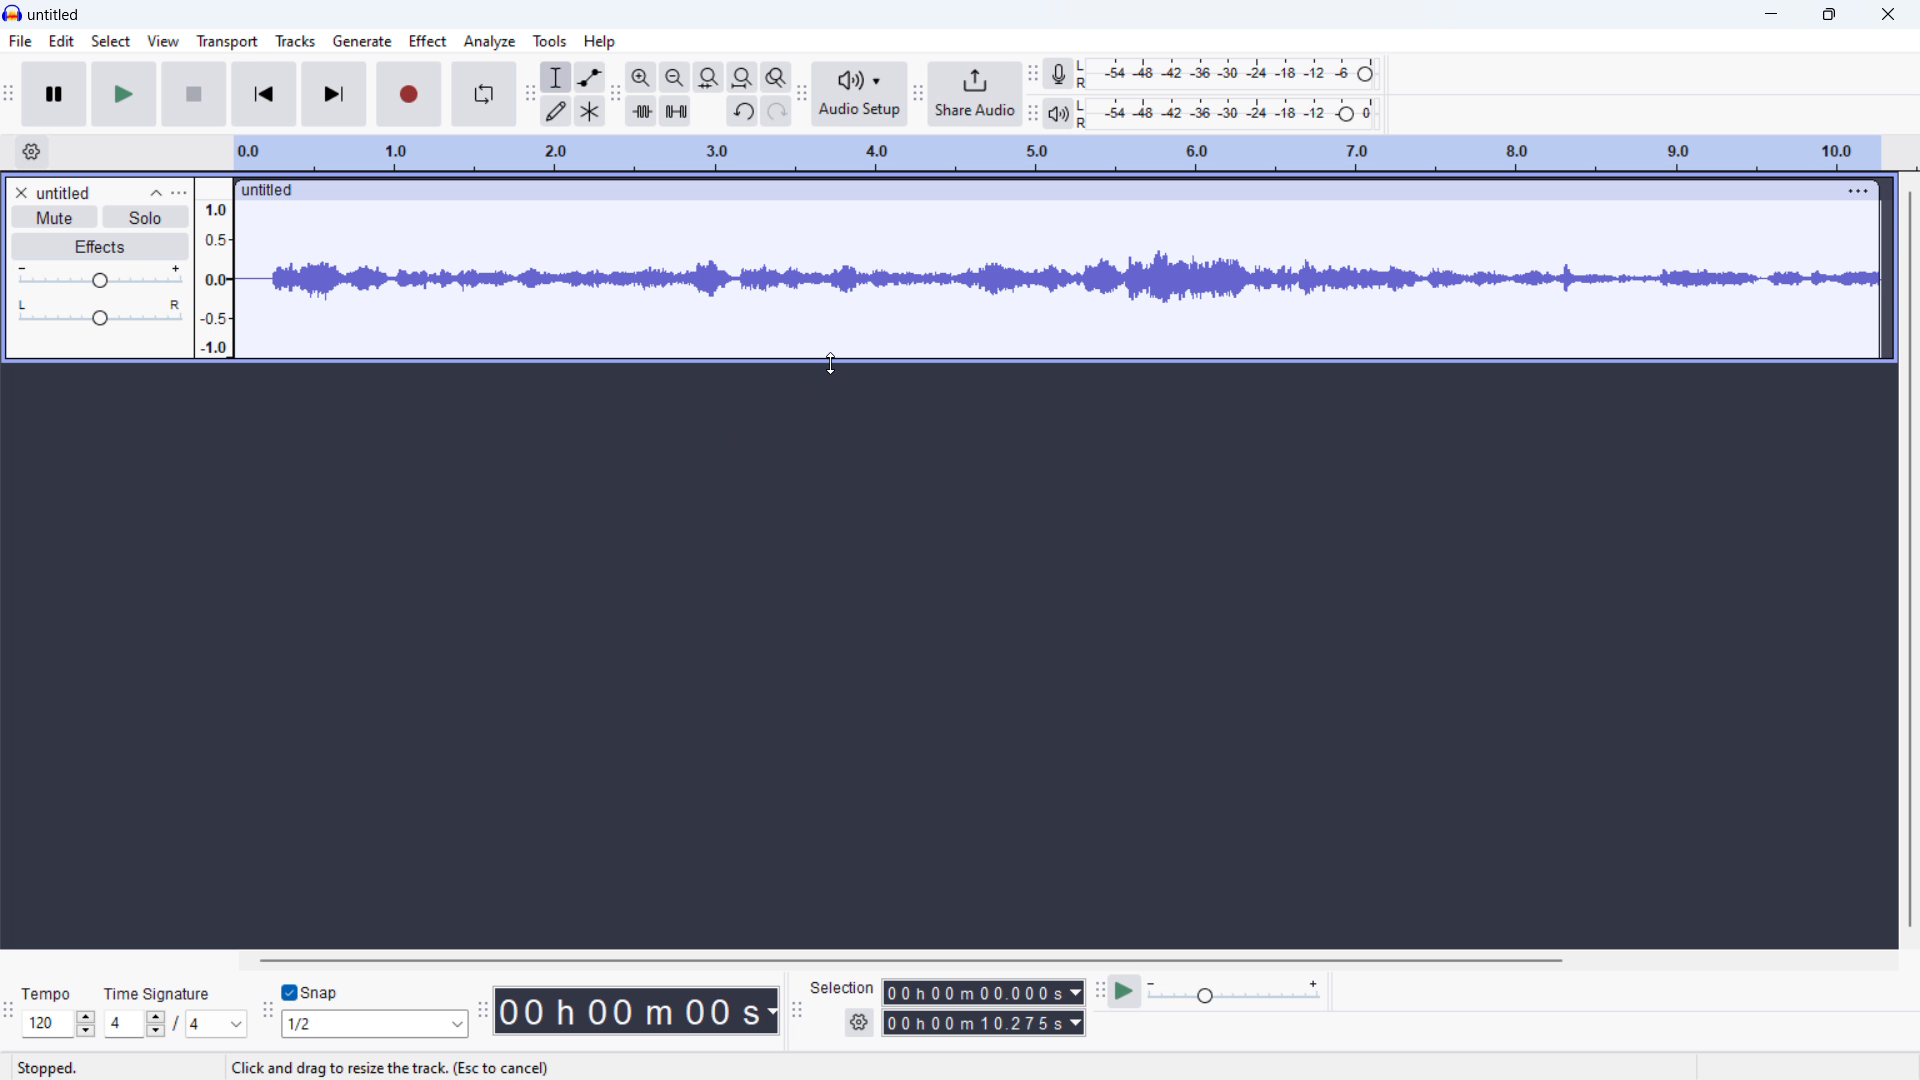  What do you see at coordinates (481, 1014) in the screenshot?
I see `time toolbar` at bounding box center [481, 1014].